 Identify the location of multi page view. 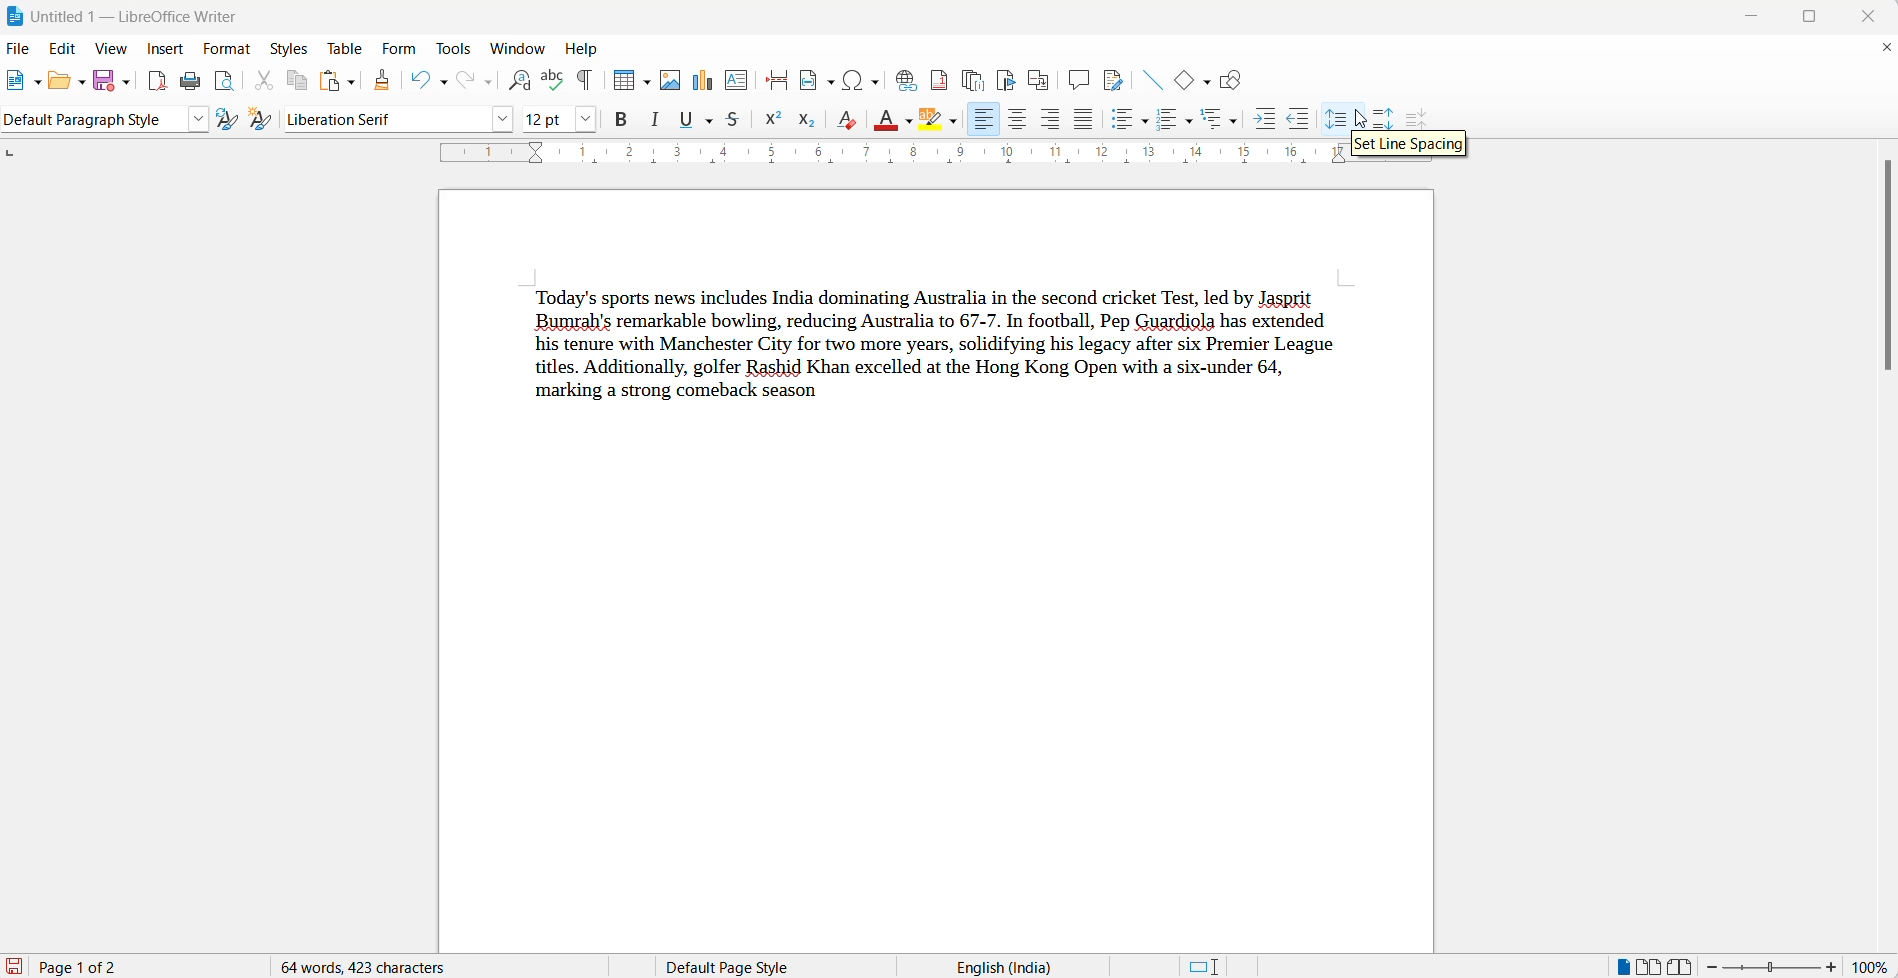
(1648, 965).